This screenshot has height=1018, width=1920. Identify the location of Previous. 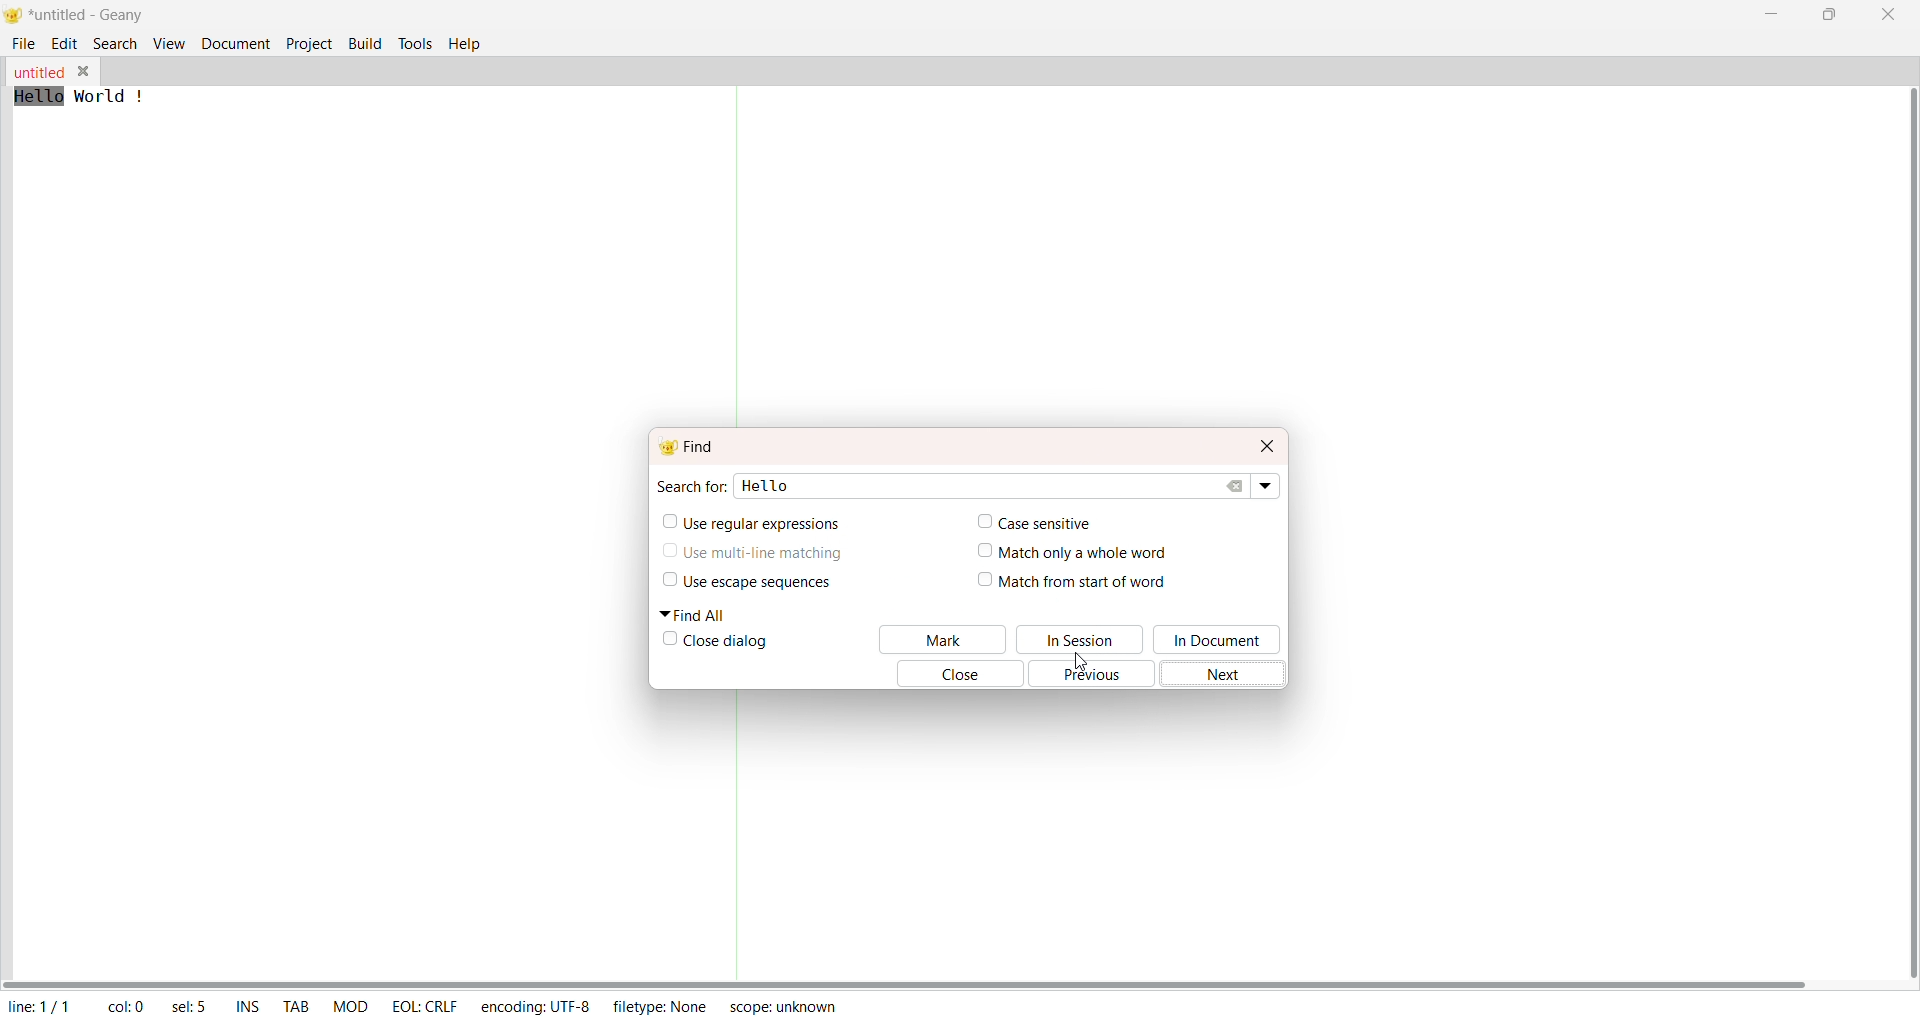
(1094, 678).